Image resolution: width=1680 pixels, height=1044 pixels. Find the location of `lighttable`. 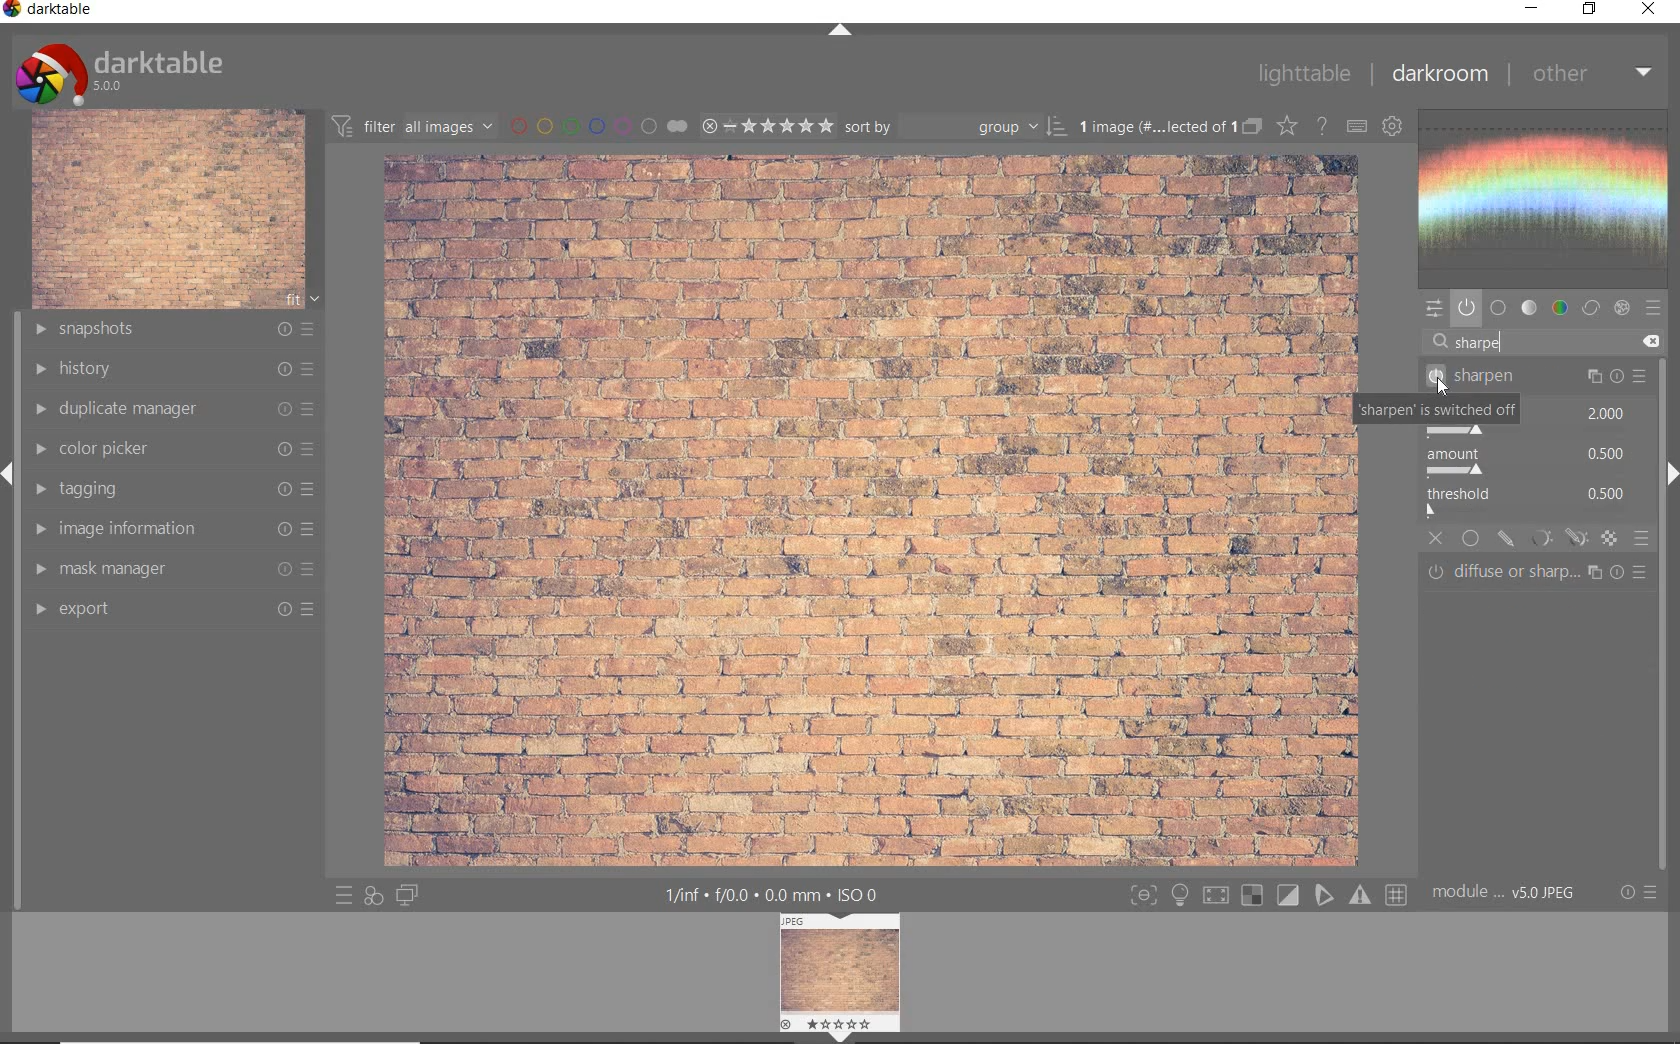

lighttable is located at coordinates (1303, 73).